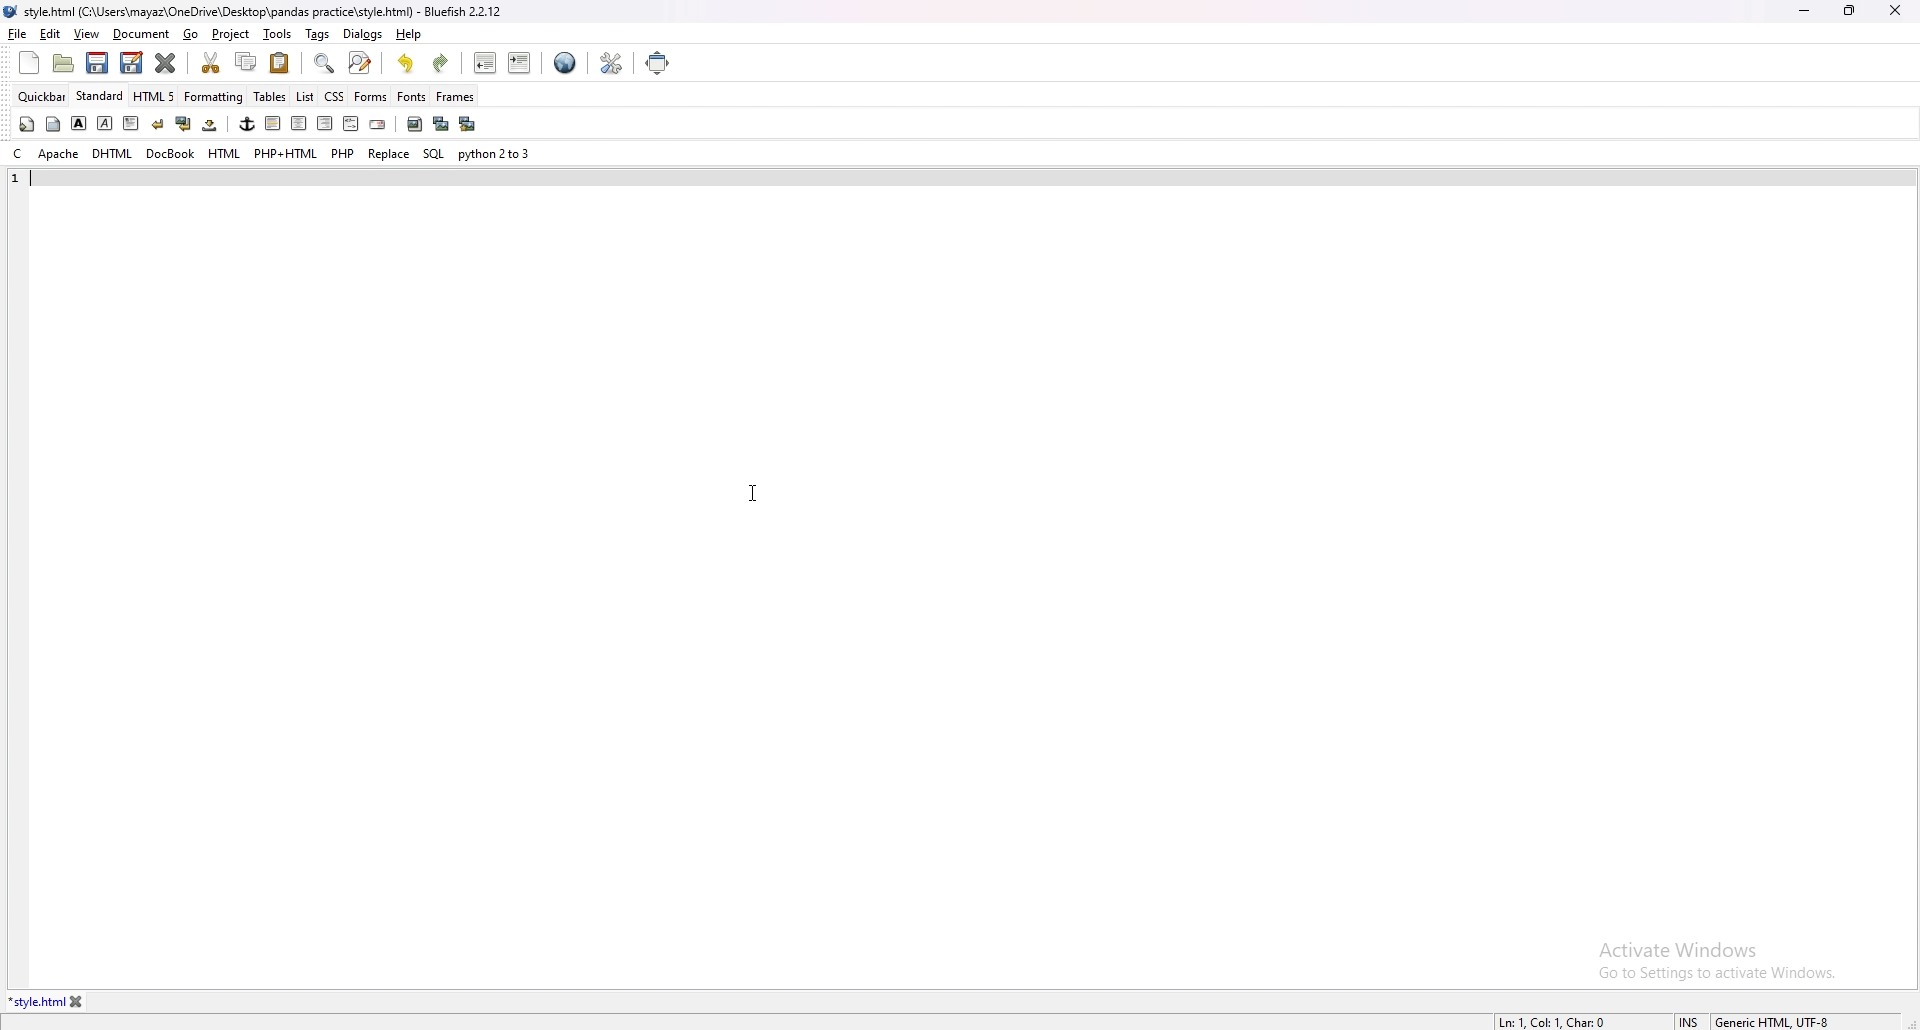  What do you see at coordinates (271, 97) in the screenshot?
I see `tables` at bounding box center [271, 97].